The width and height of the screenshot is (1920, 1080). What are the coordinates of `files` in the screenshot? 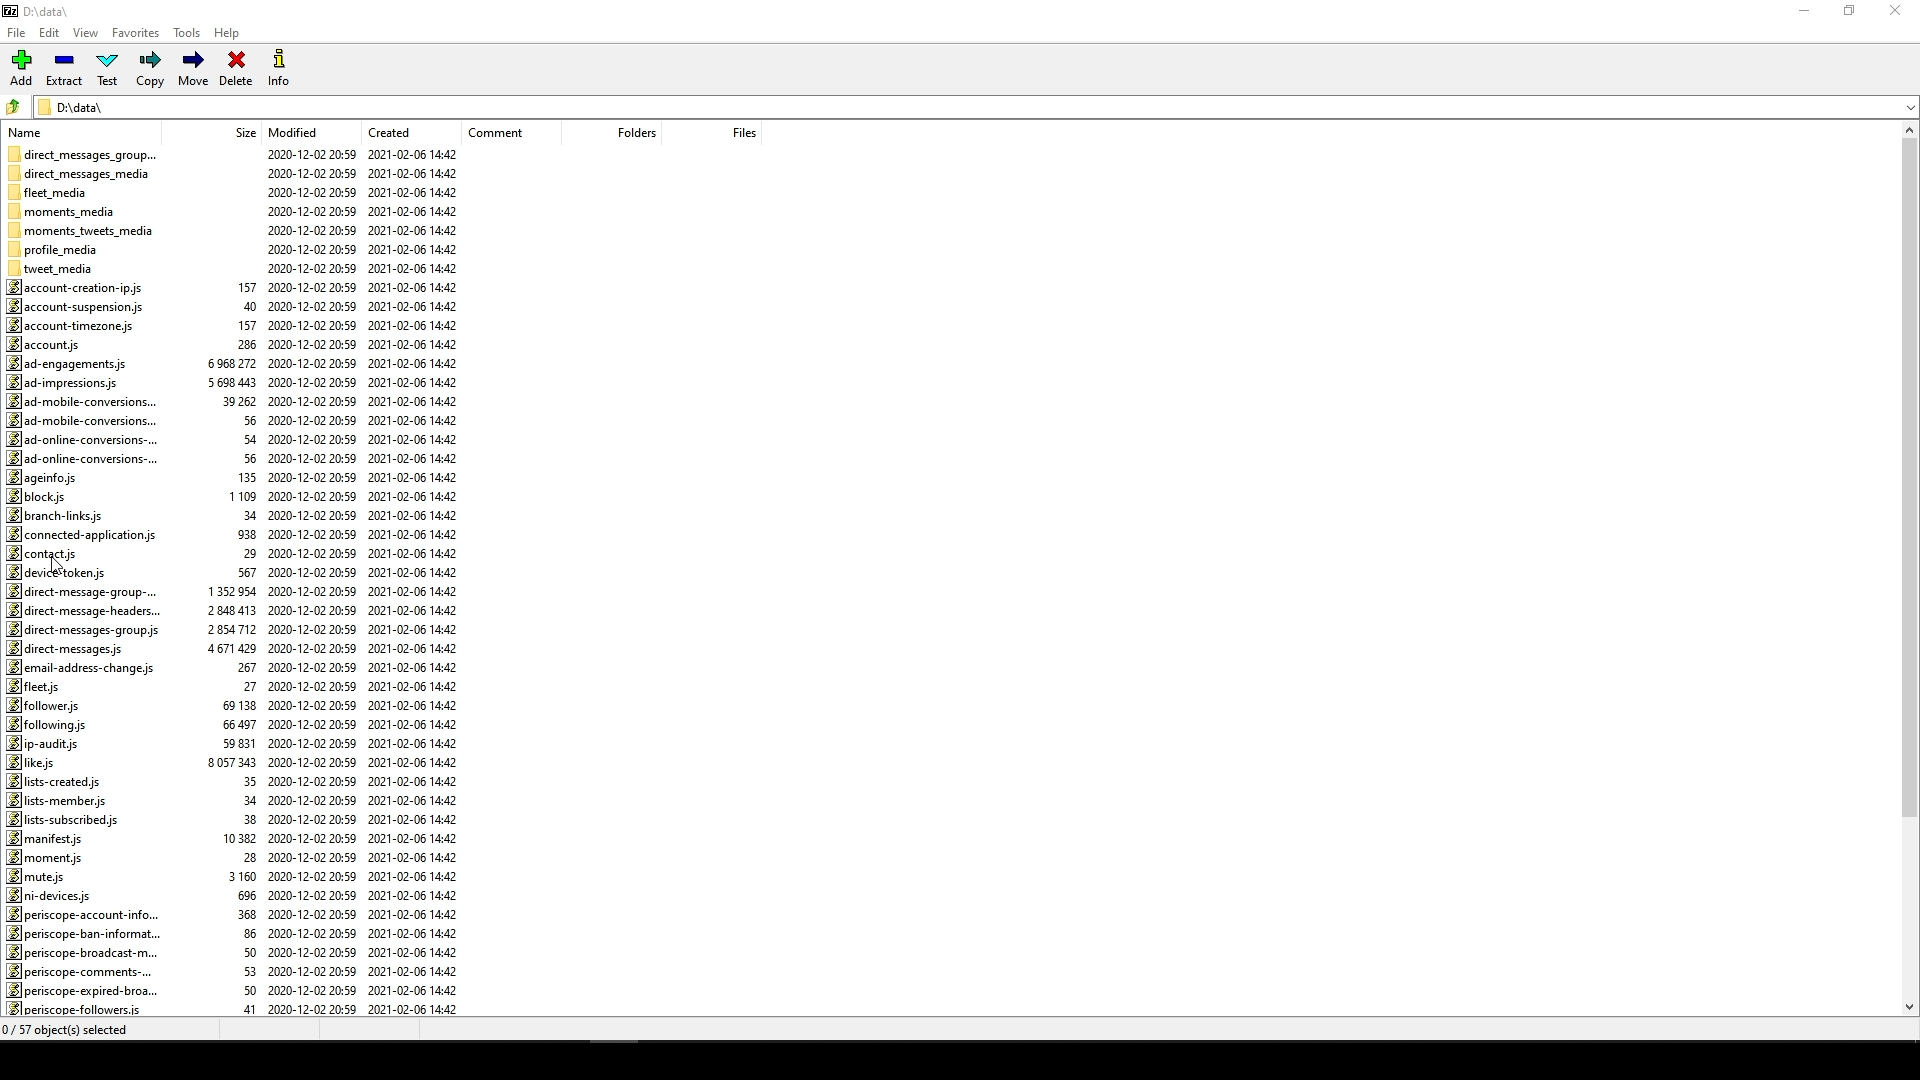 It's located at (731, 131).